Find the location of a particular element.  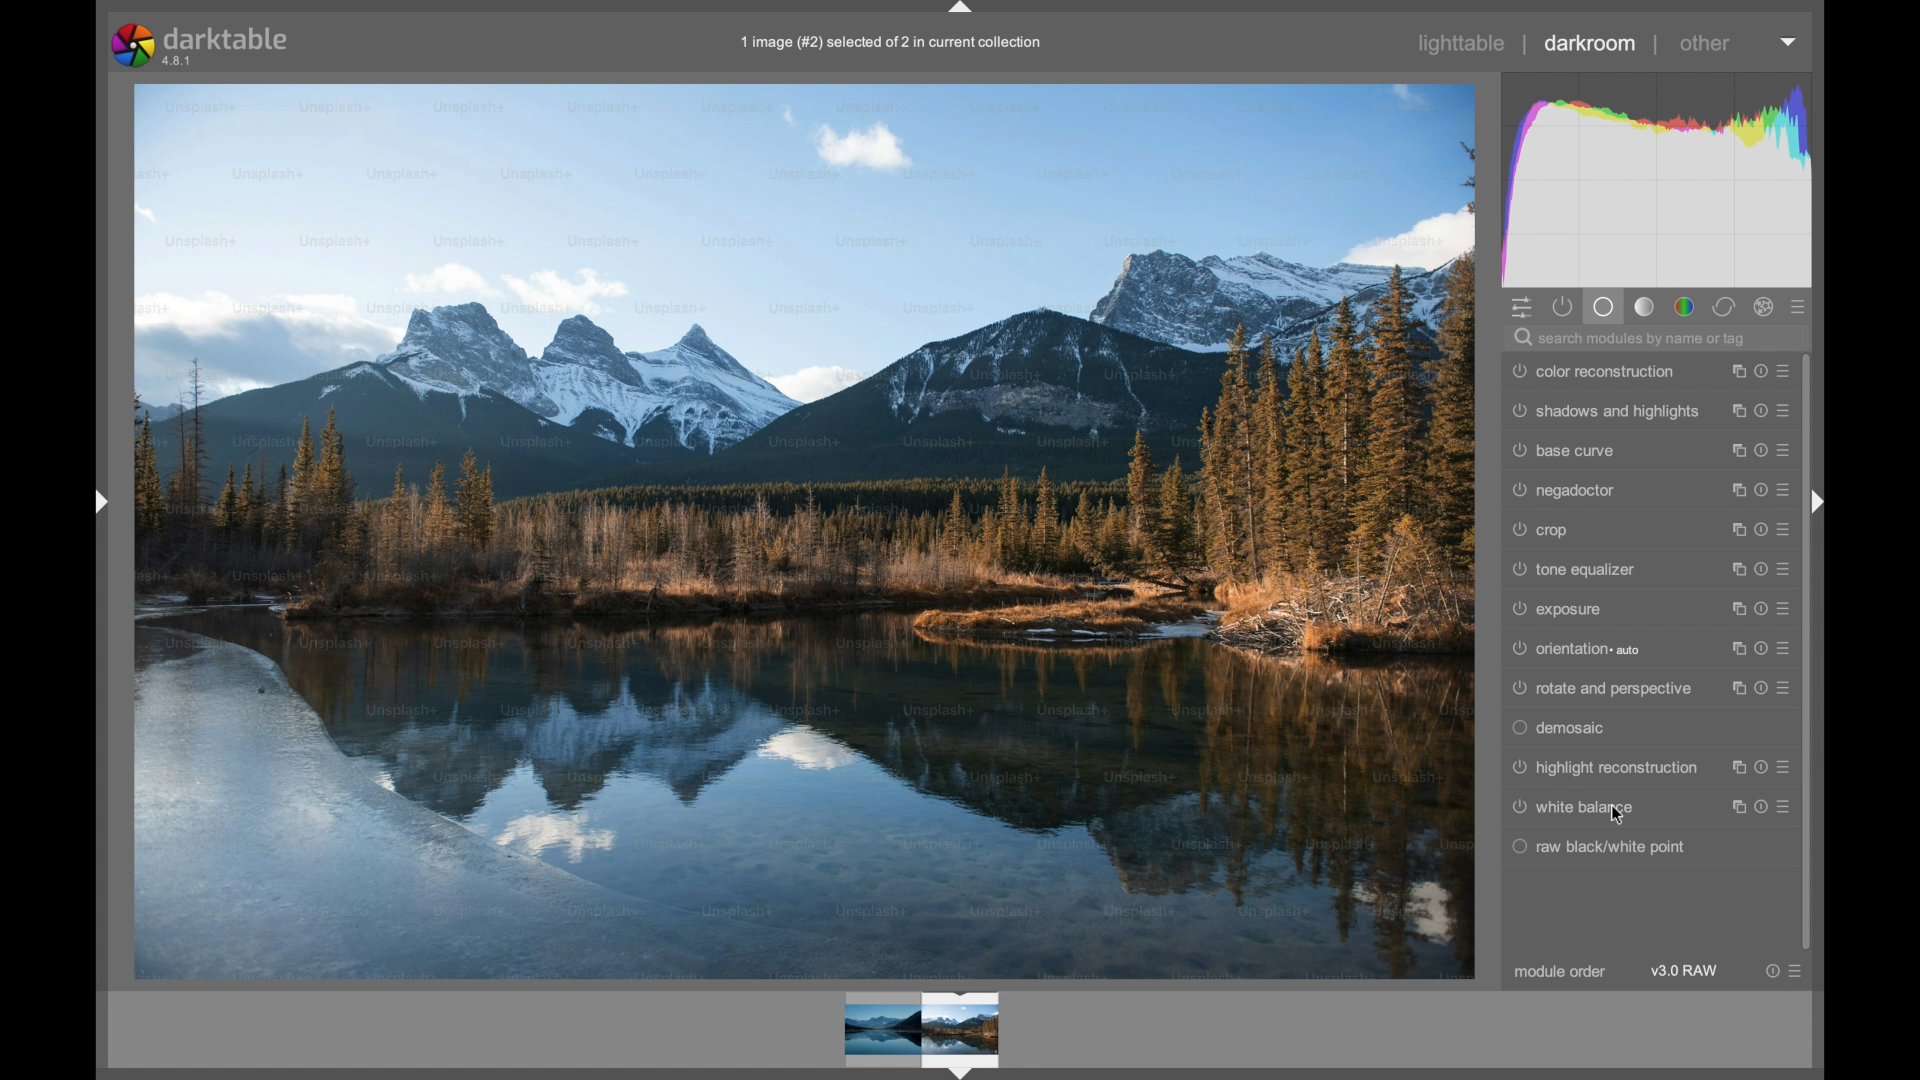

presets is located at coordinates (1789, 806).